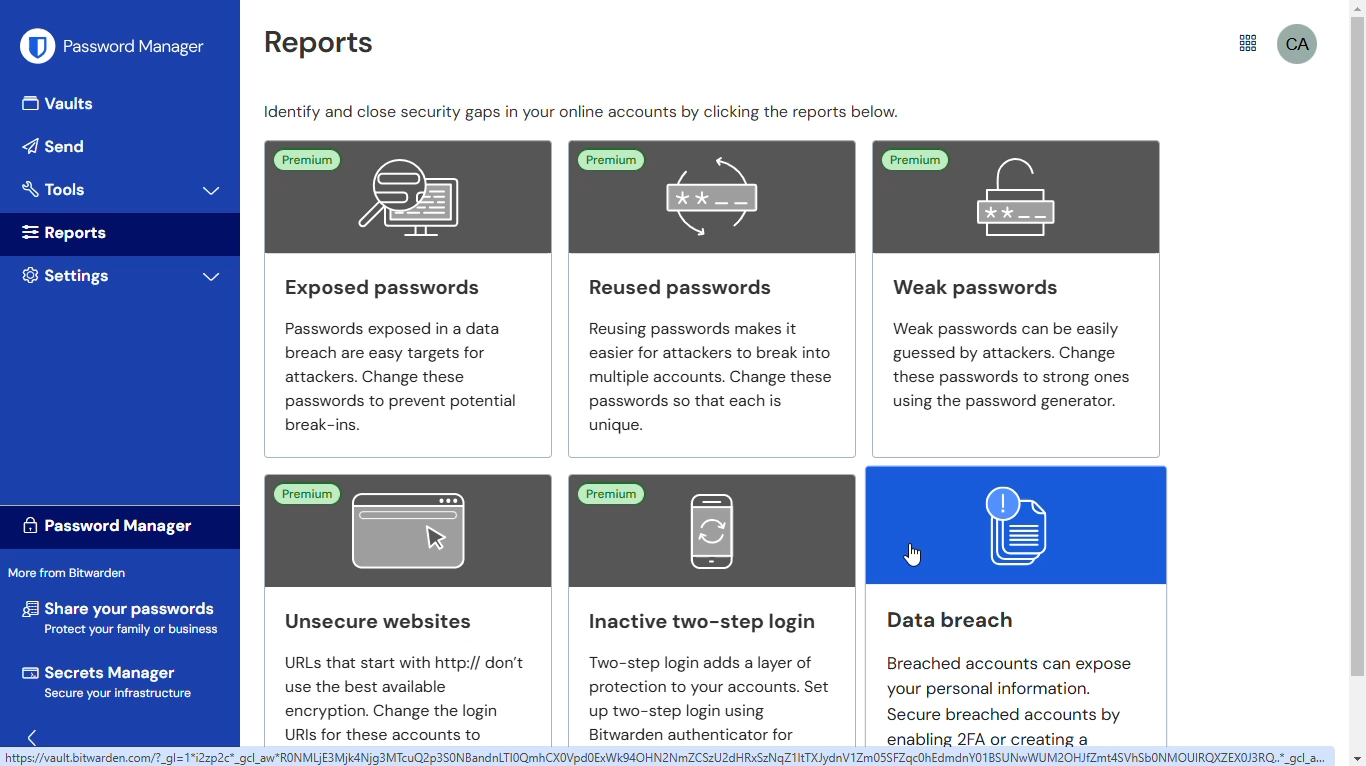 The image size is (1366, 766). I want to click on password manager, so click(105, 525).